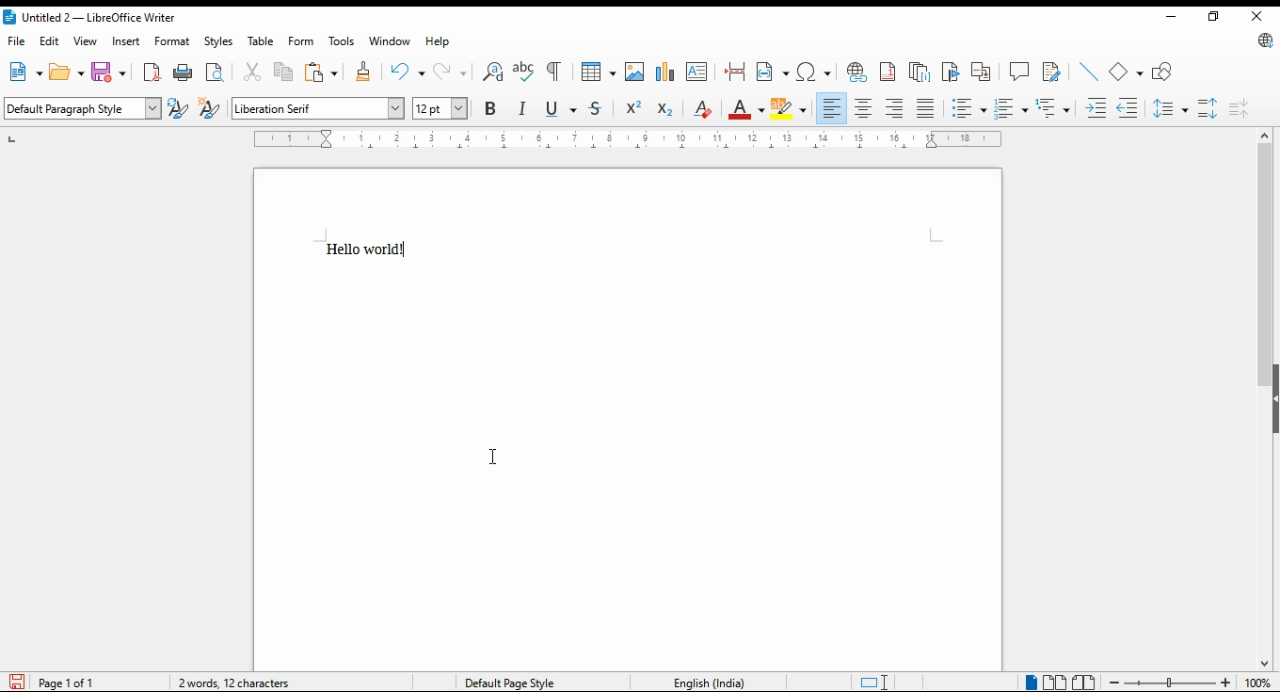  I want to click on font name, so click(318, 108).